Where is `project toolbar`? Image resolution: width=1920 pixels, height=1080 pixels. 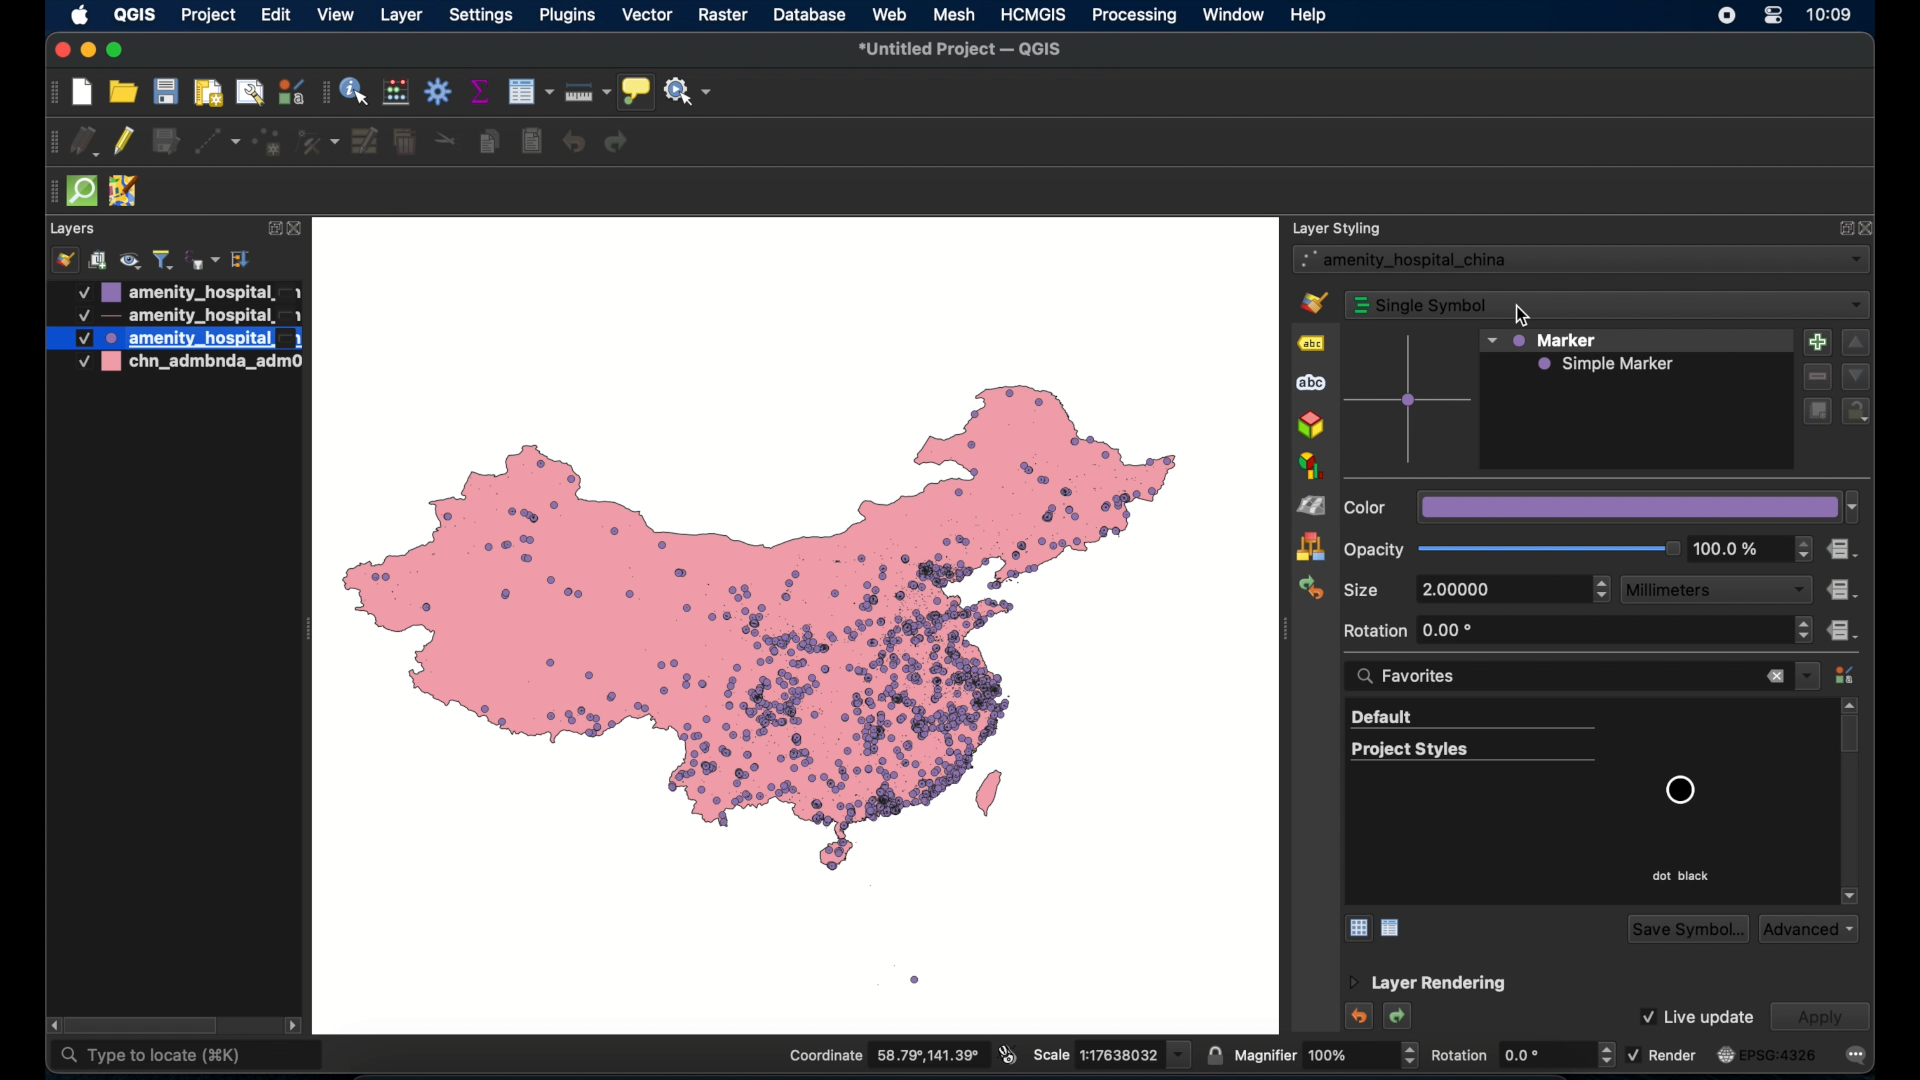
project toolbar is located at coordinates (53, 94).